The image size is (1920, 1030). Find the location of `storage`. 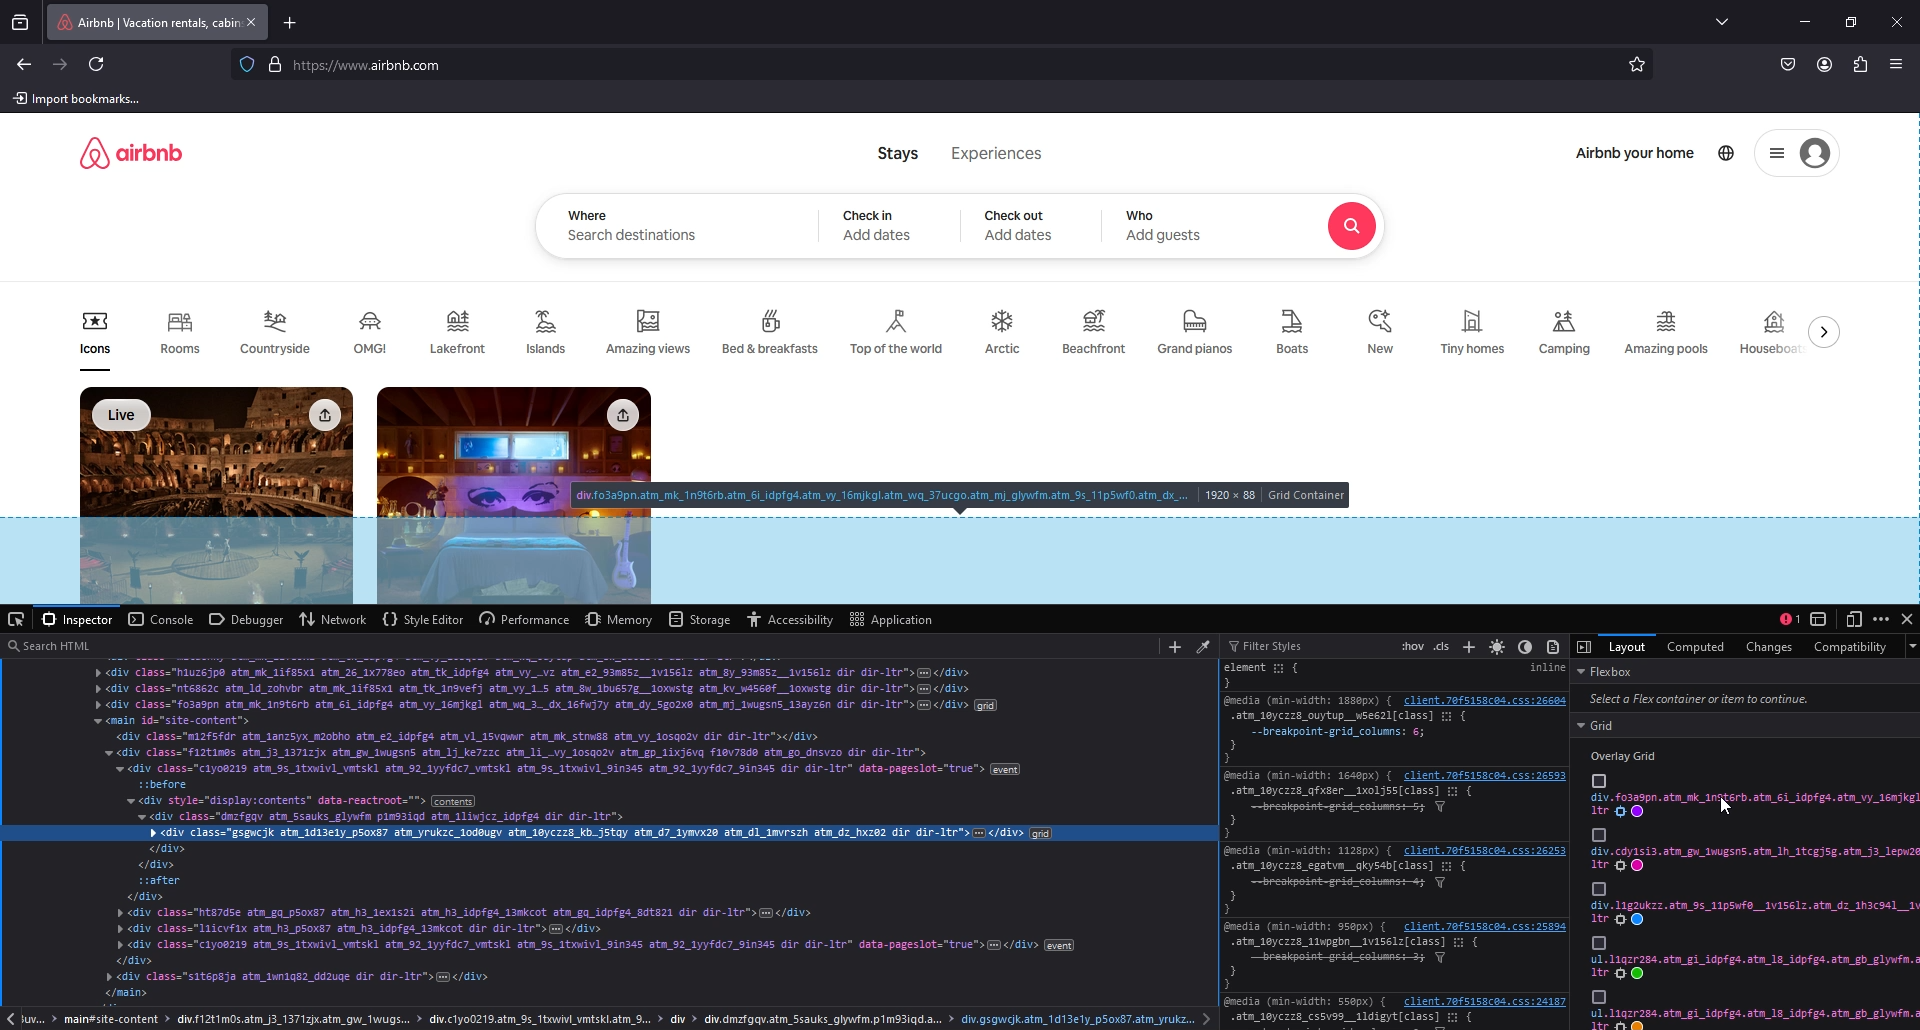

storage is located at coordinates (701, 619).